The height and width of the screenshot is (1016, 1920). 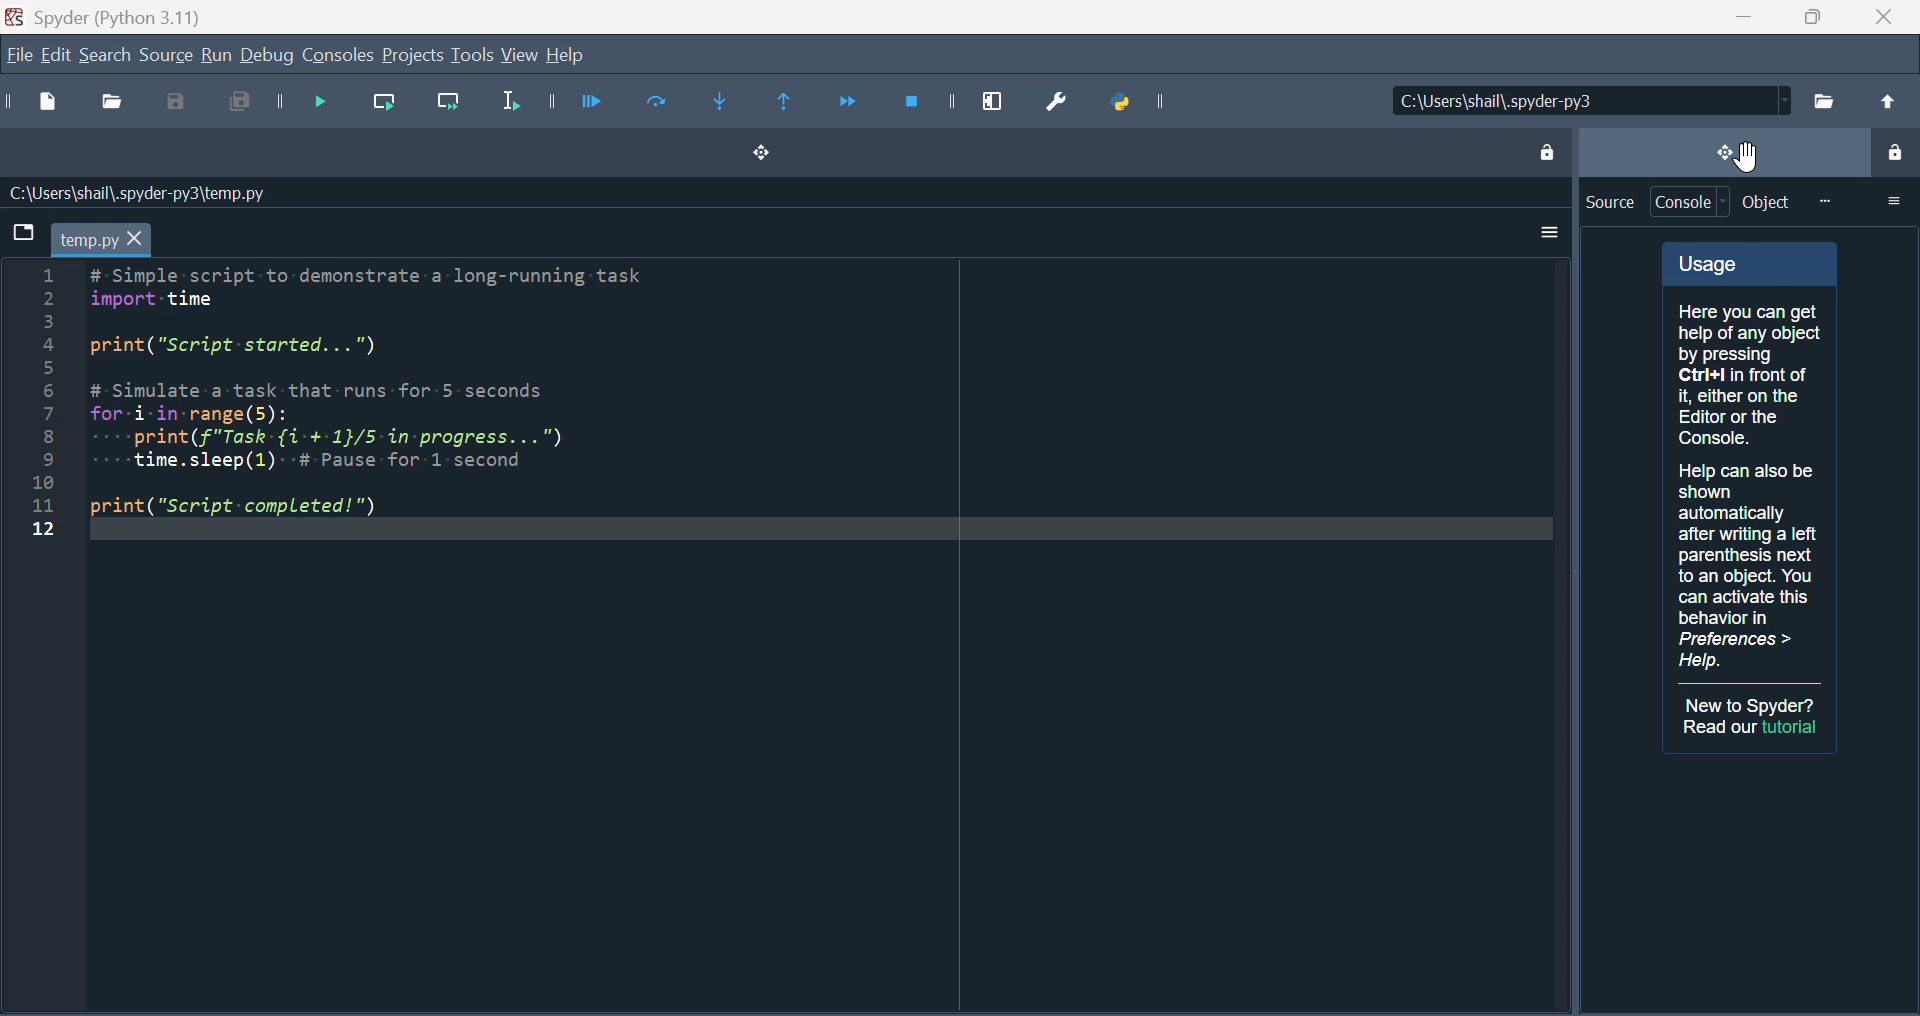 I want to click on drag and drop, so click(x=1723, y=151).